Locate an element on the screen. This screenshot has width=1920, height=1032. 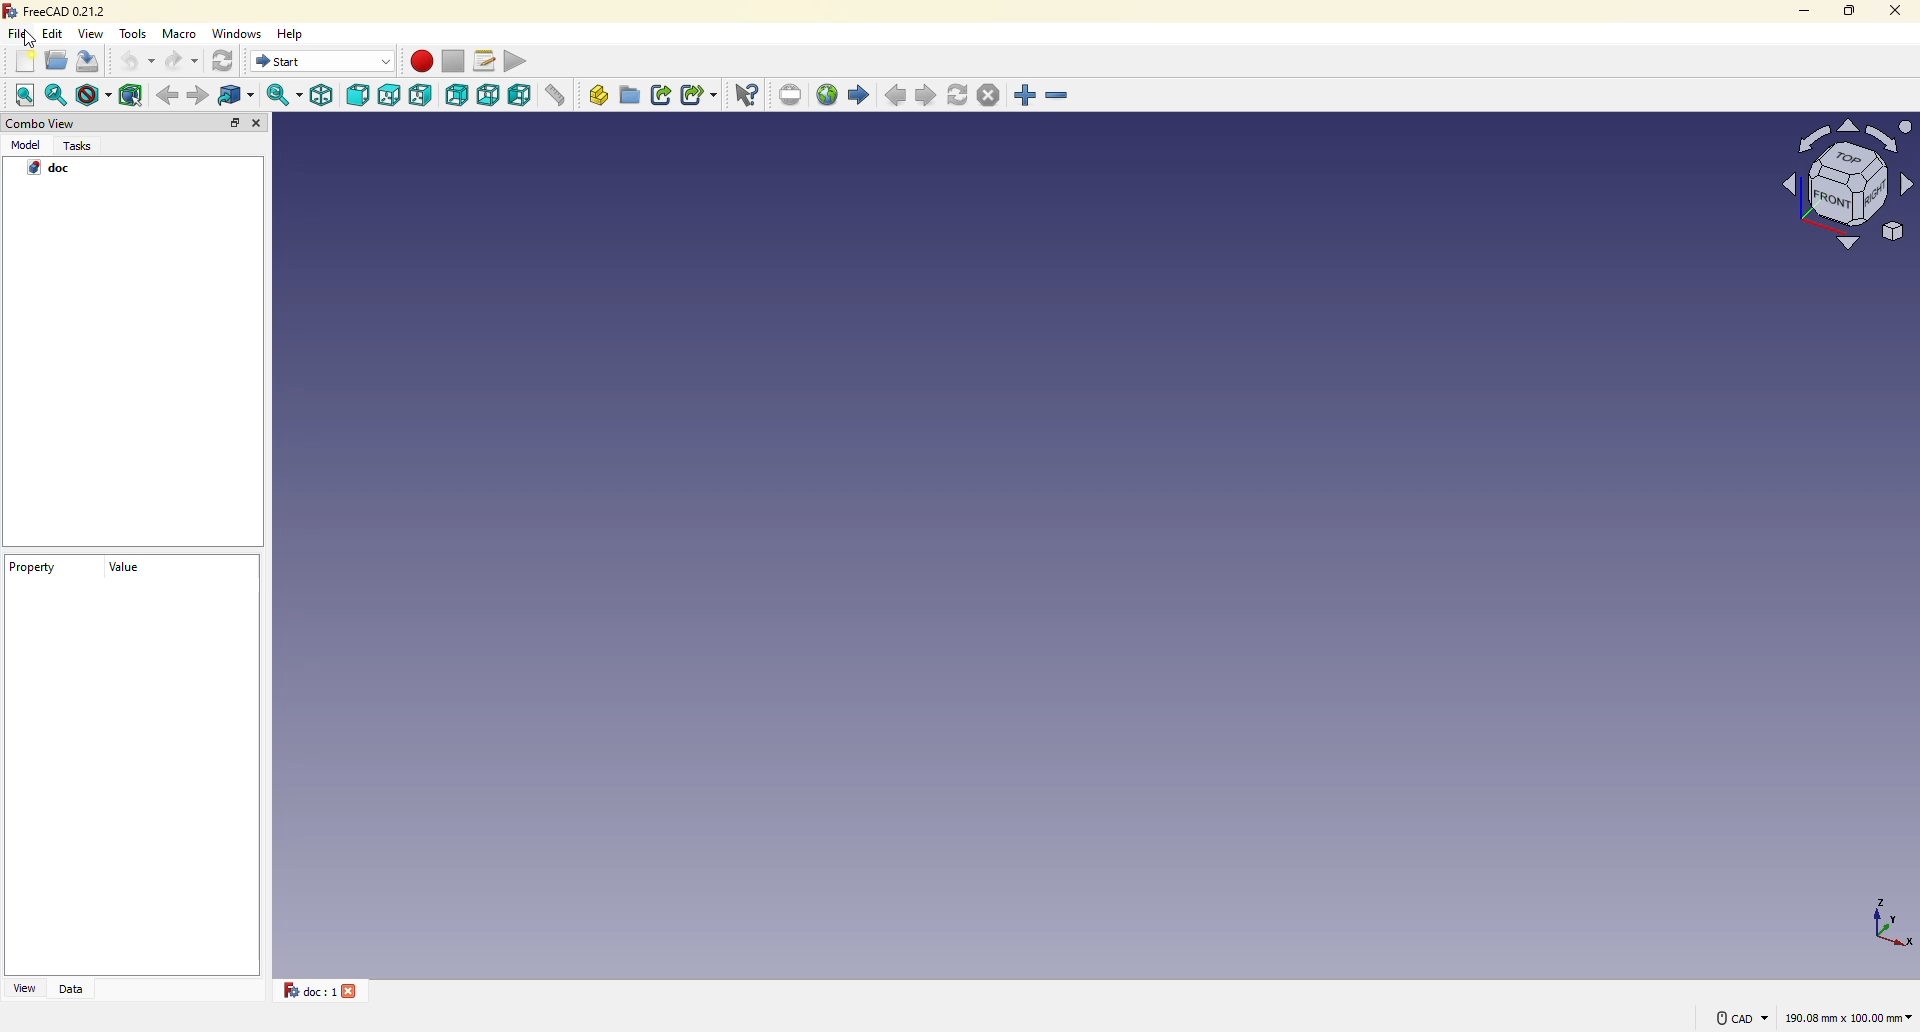
windows is located at coordinates (241, 33).